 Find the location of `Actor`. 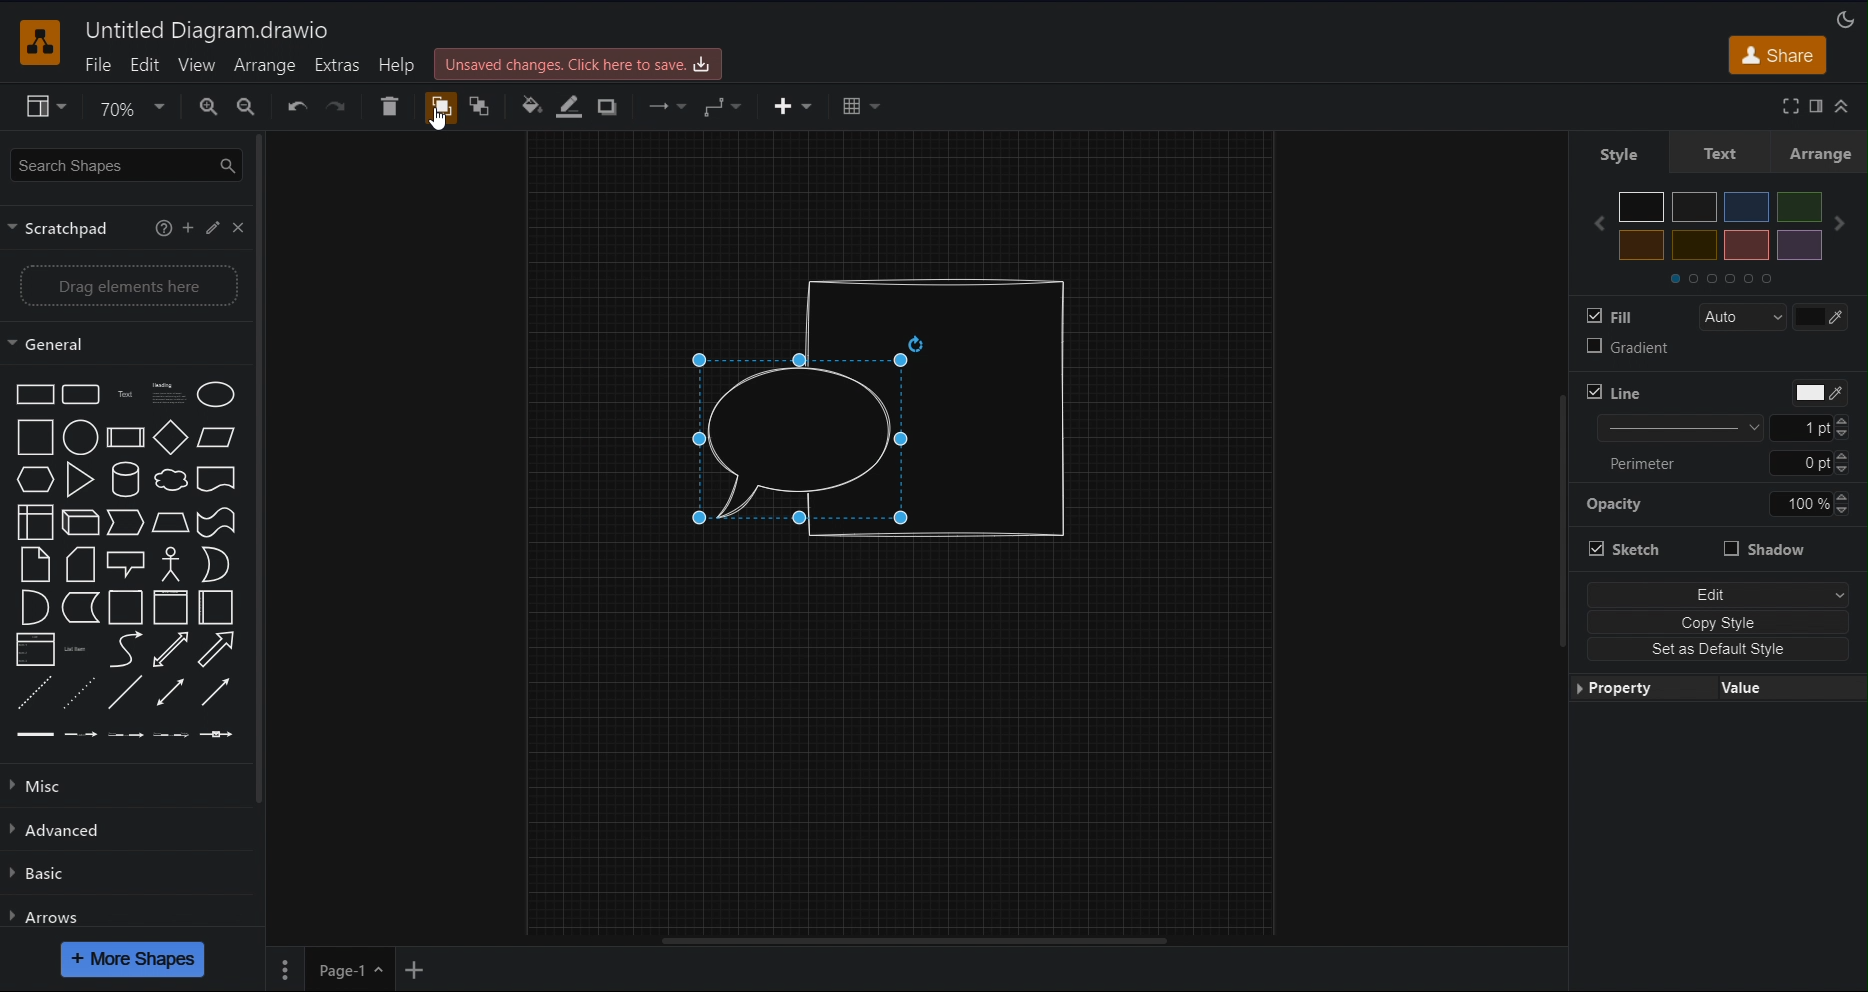

Actor is located at coordinates (170, 564).